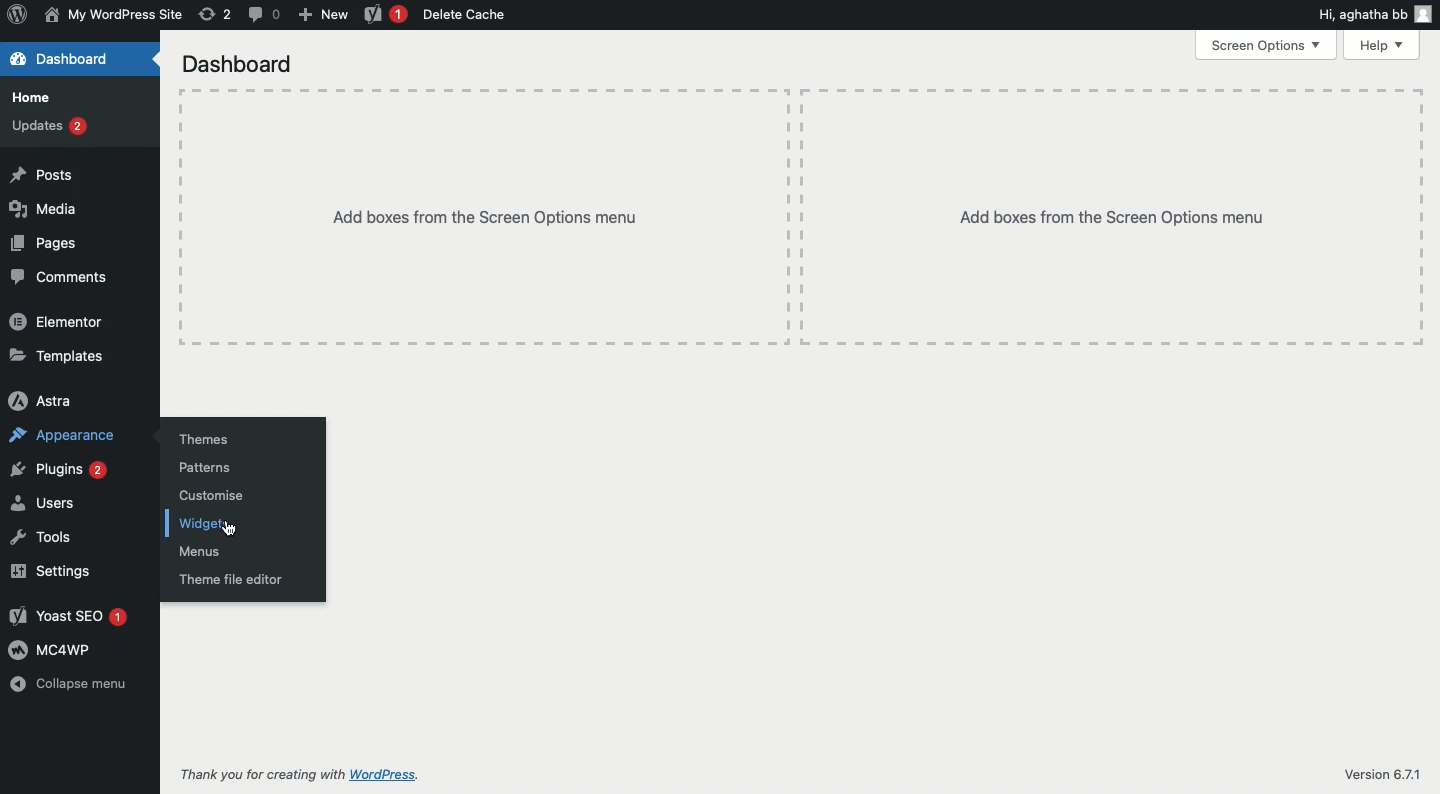 This screenshot has height=794, width=1440. What do you see at coordinates (47, 127) in the screenshot?
I see `Updates` at bounding box center [47, 127].